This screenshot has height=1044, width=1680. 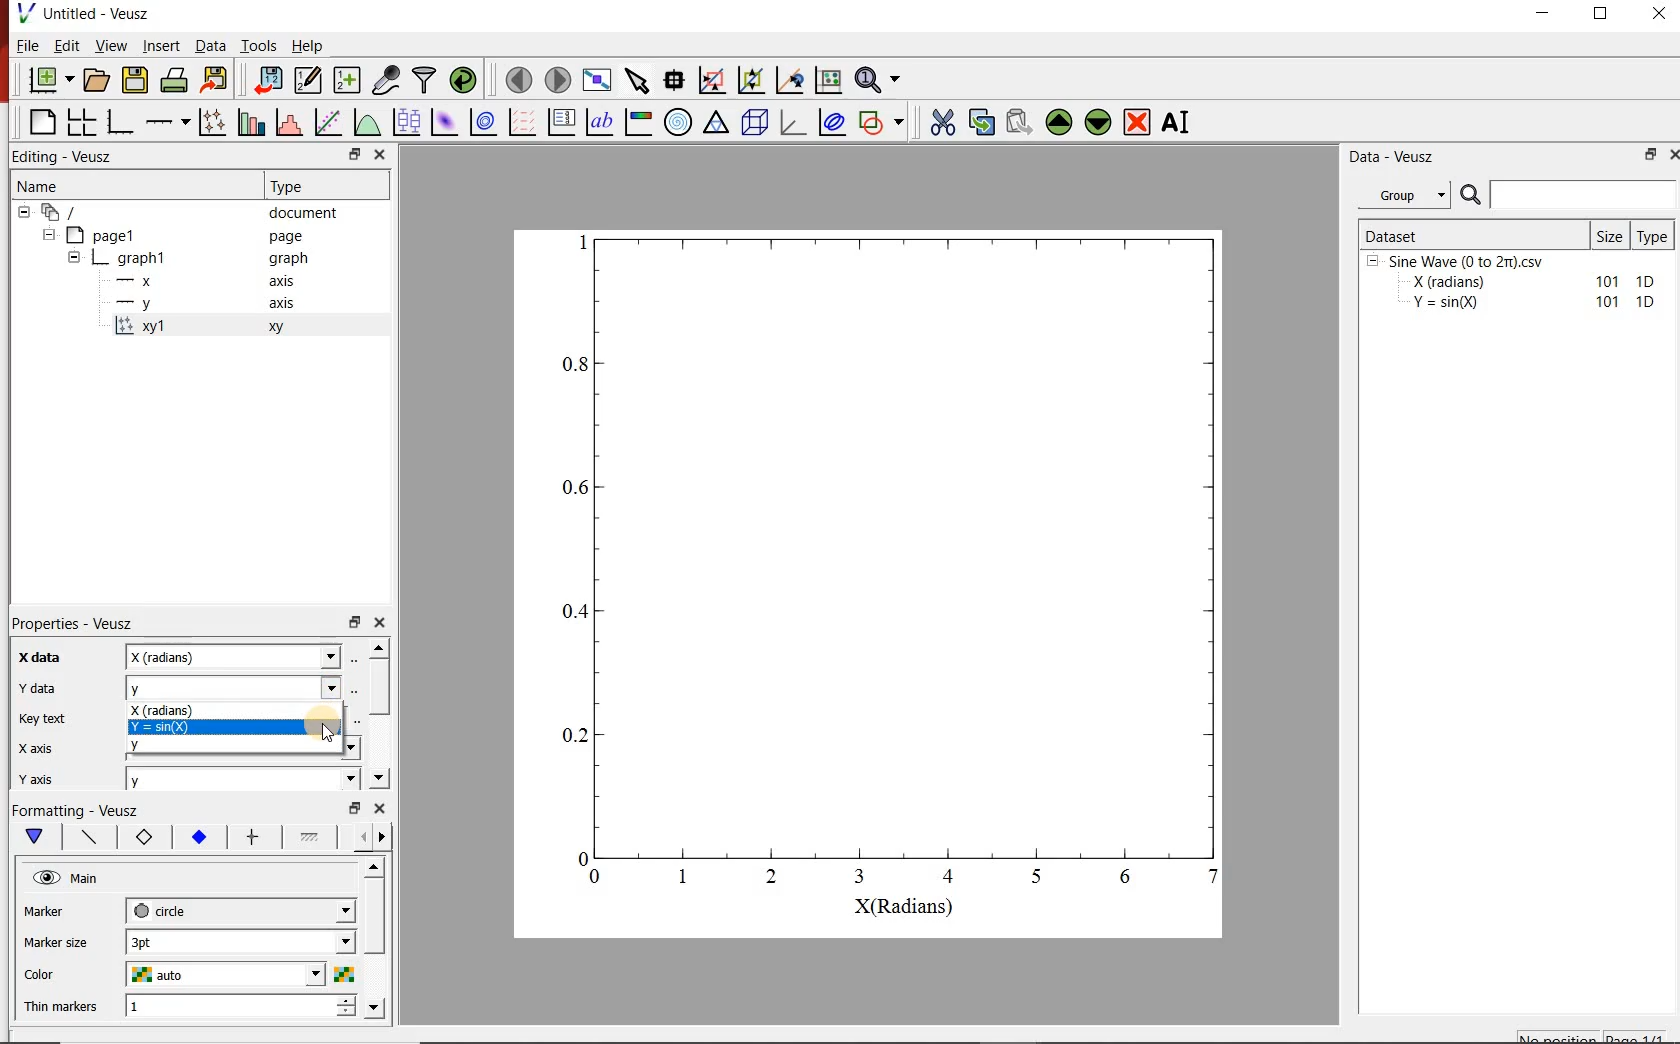 I want to click on Sine Wave (0 to 2m).csvX (radians) 101 1DY =sin(Q) 101 1D, so click(x=1513, y=287).